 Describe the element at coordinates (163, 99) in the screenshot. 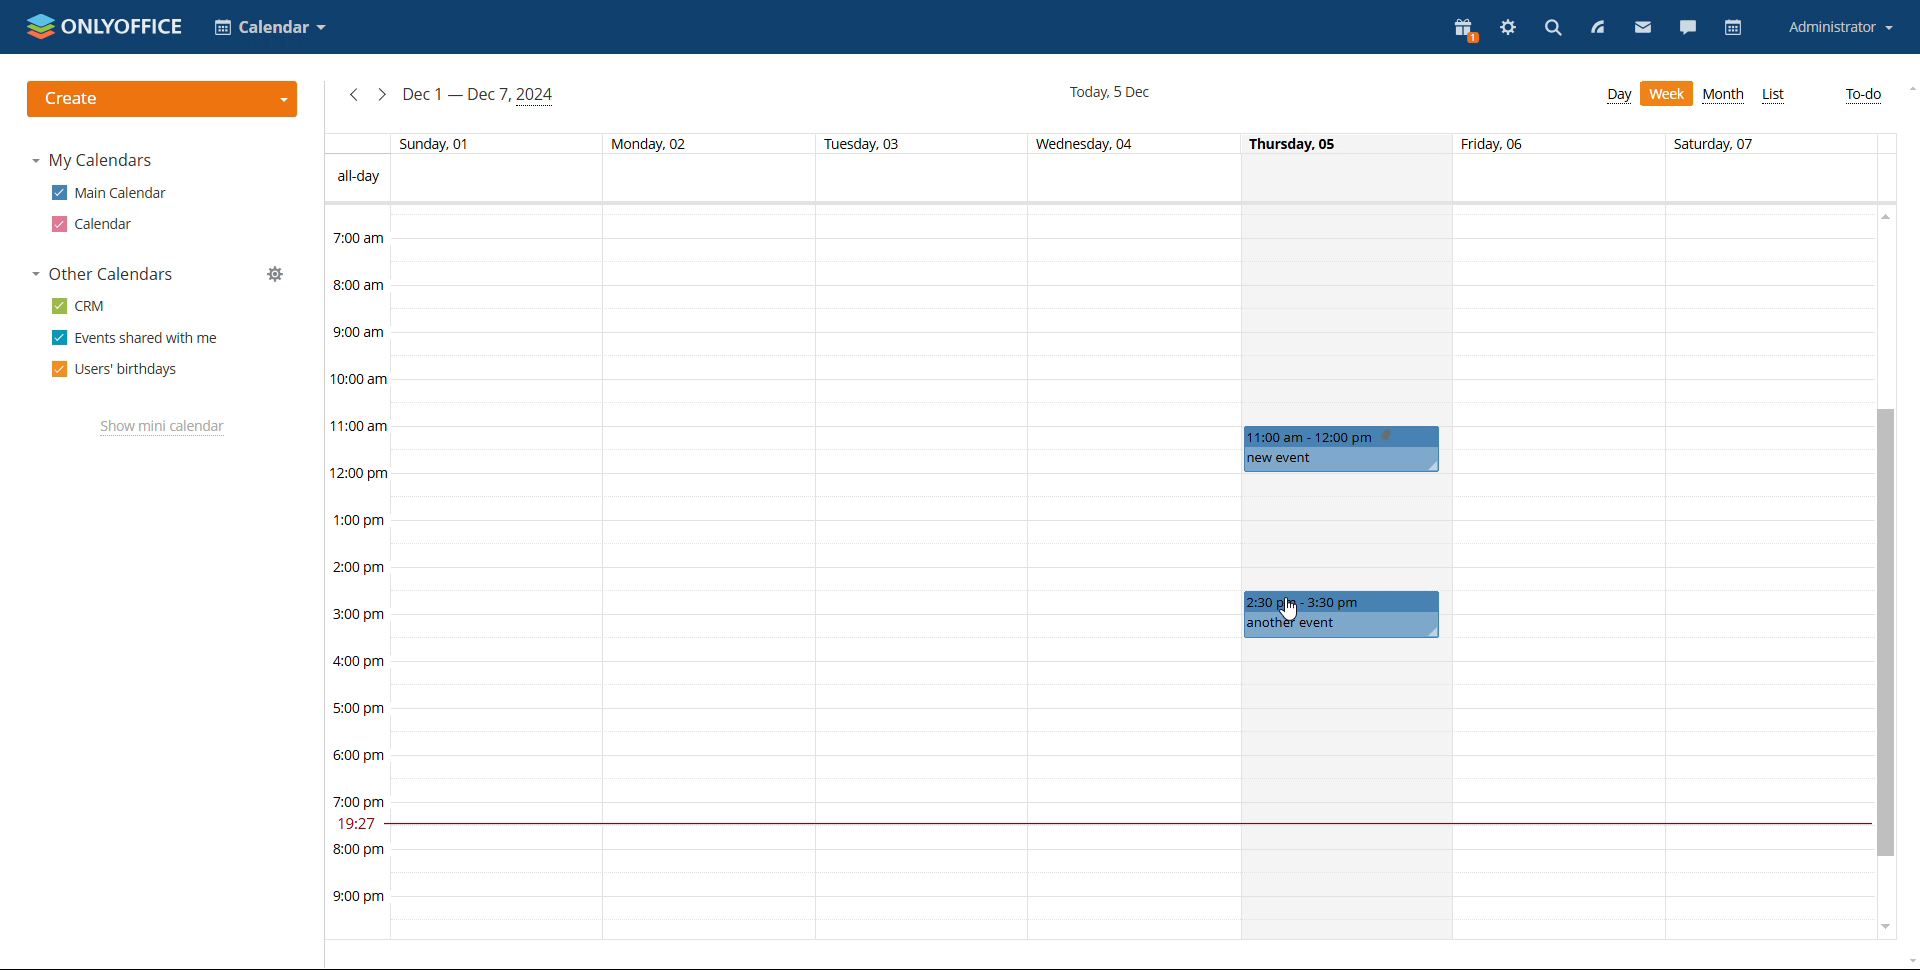

I see `create` at that location.